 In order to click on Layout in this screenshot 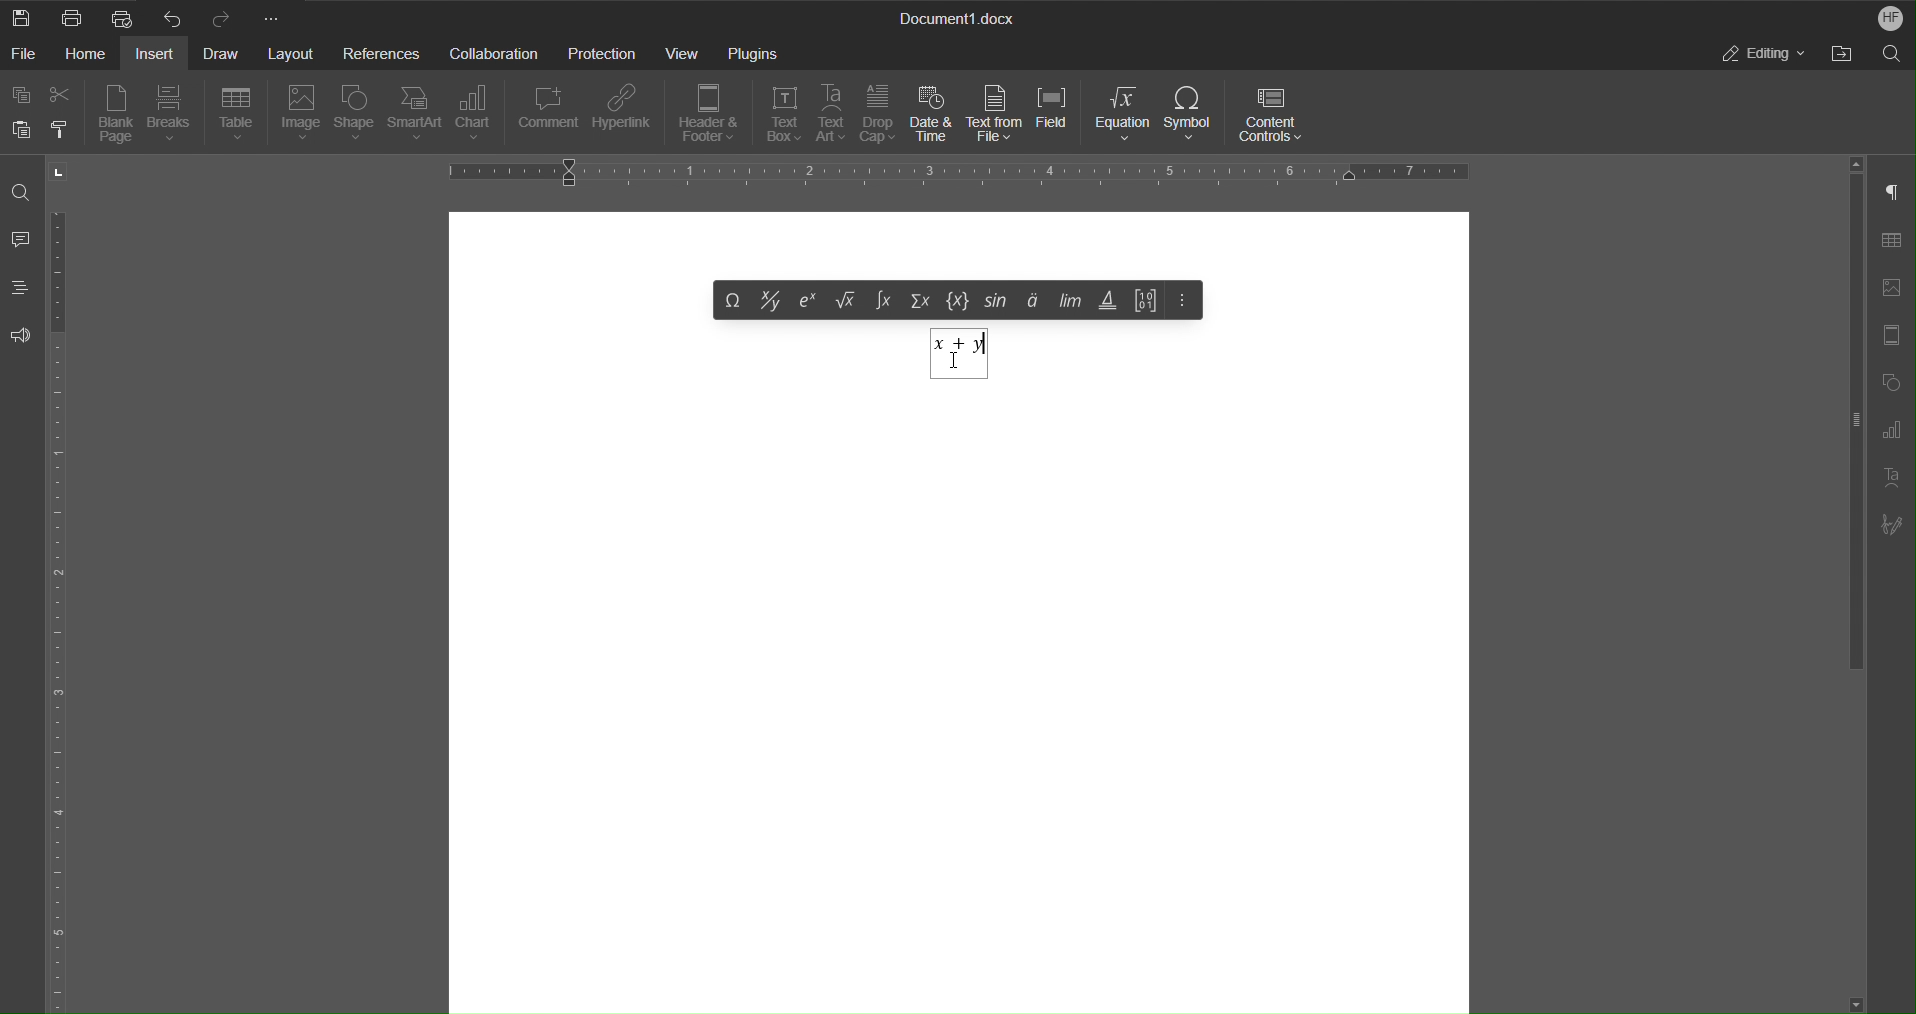, I will do `click(287, 56)`.